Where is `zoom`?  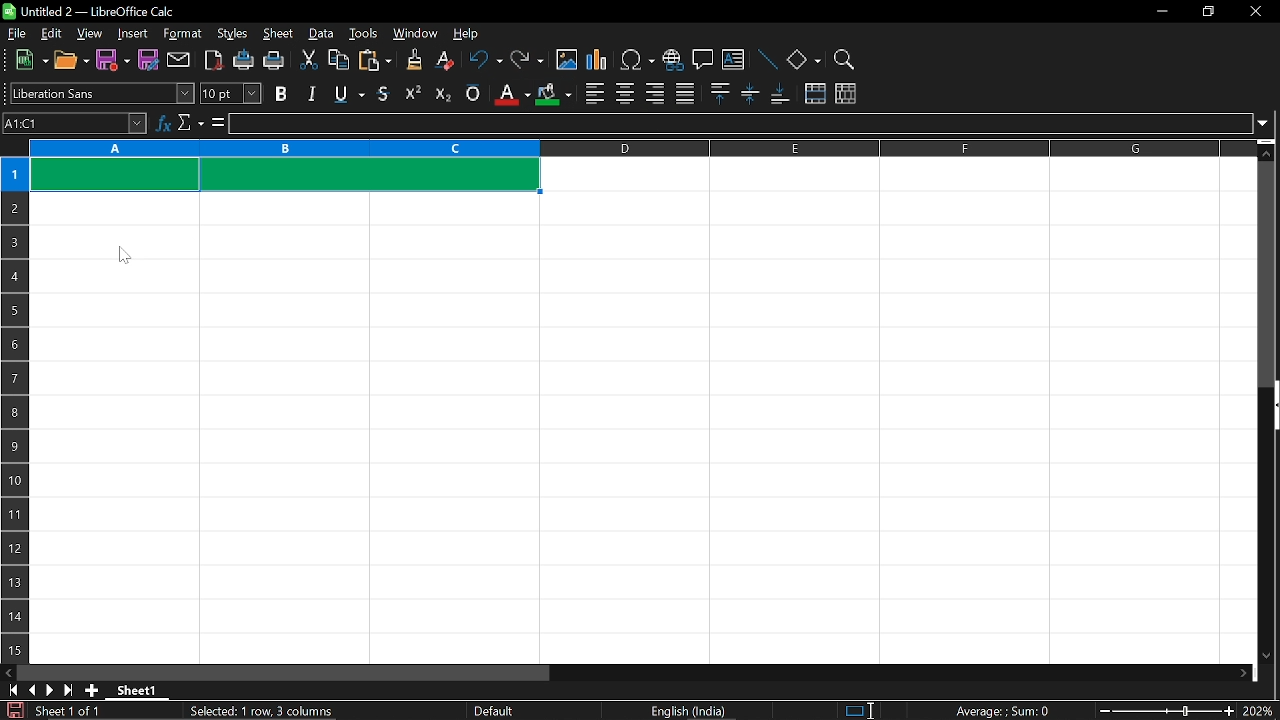 zoom is located at coordinates (845, 57).